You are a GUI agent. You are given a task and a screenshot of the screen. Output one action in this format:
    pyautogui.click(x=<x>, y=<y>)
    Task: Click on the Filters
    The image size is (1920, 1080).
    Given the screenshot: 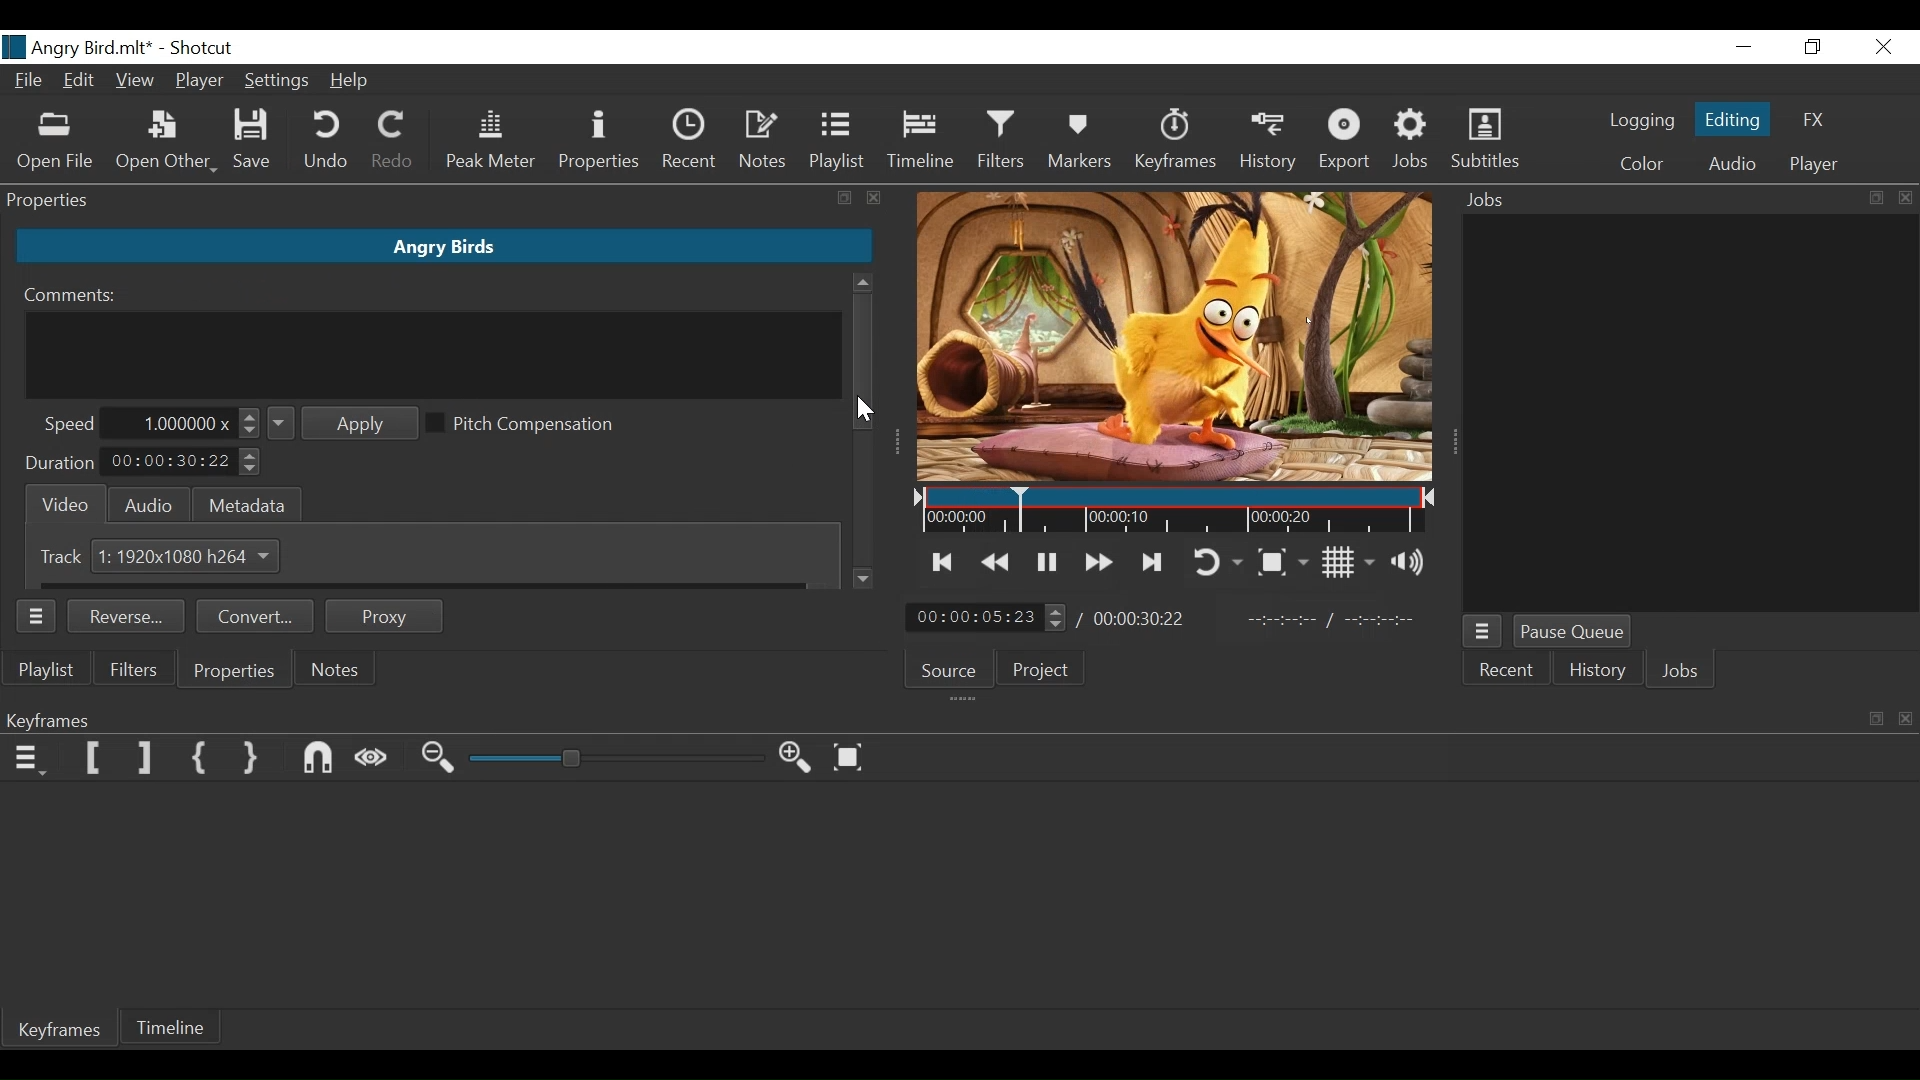 What is the action you would take?
    pyautogui.click(x=999, y=143)
    